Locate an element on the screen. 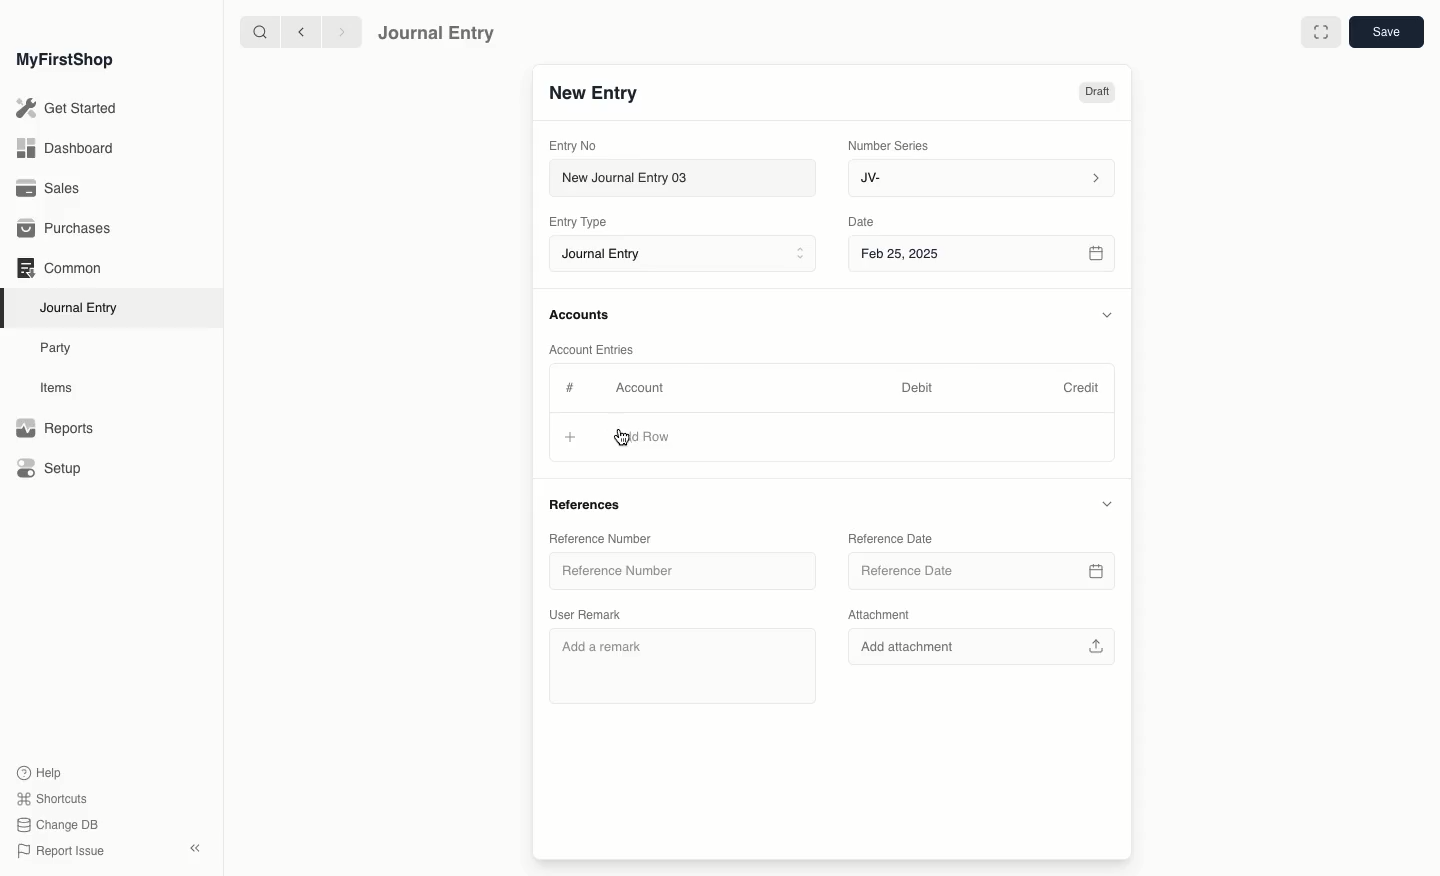 The width and height of the screenshot is (1440, 876). Full width toggle is located at coordinates (1319, 33).